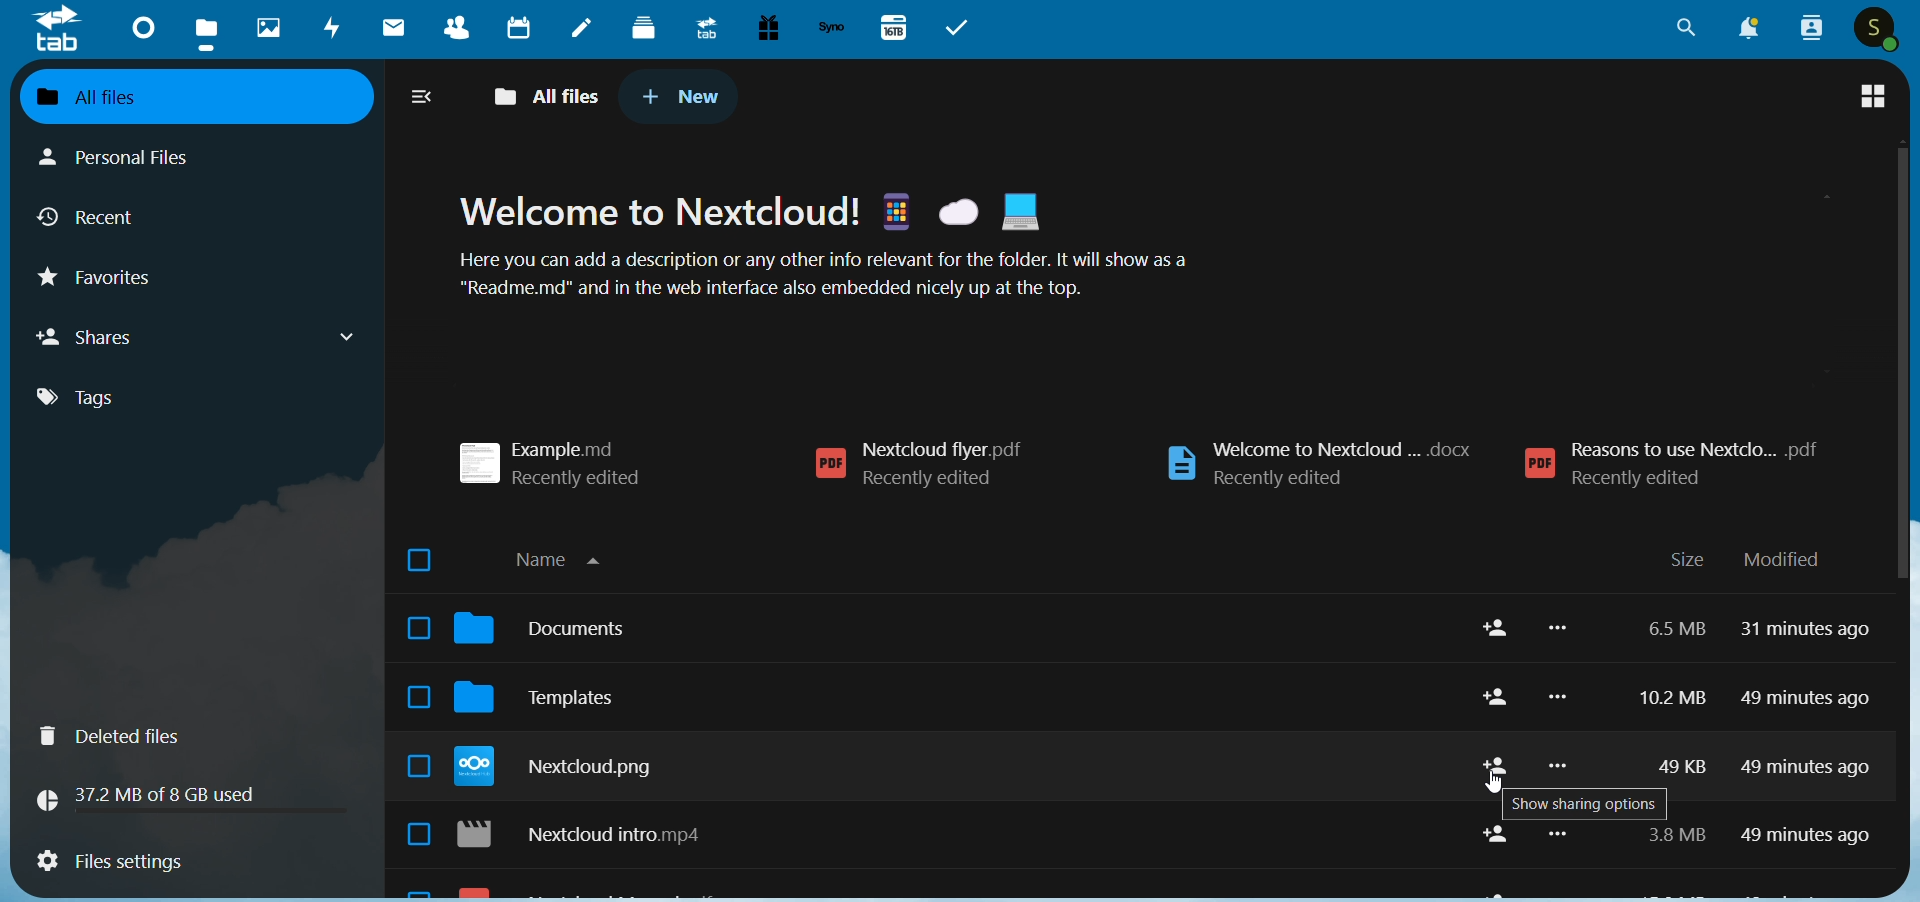 The width and height of the screenshot is (1920, 902). Describe the element at coordinates (553, 704) in the screenshot. I see `templates` at that location.